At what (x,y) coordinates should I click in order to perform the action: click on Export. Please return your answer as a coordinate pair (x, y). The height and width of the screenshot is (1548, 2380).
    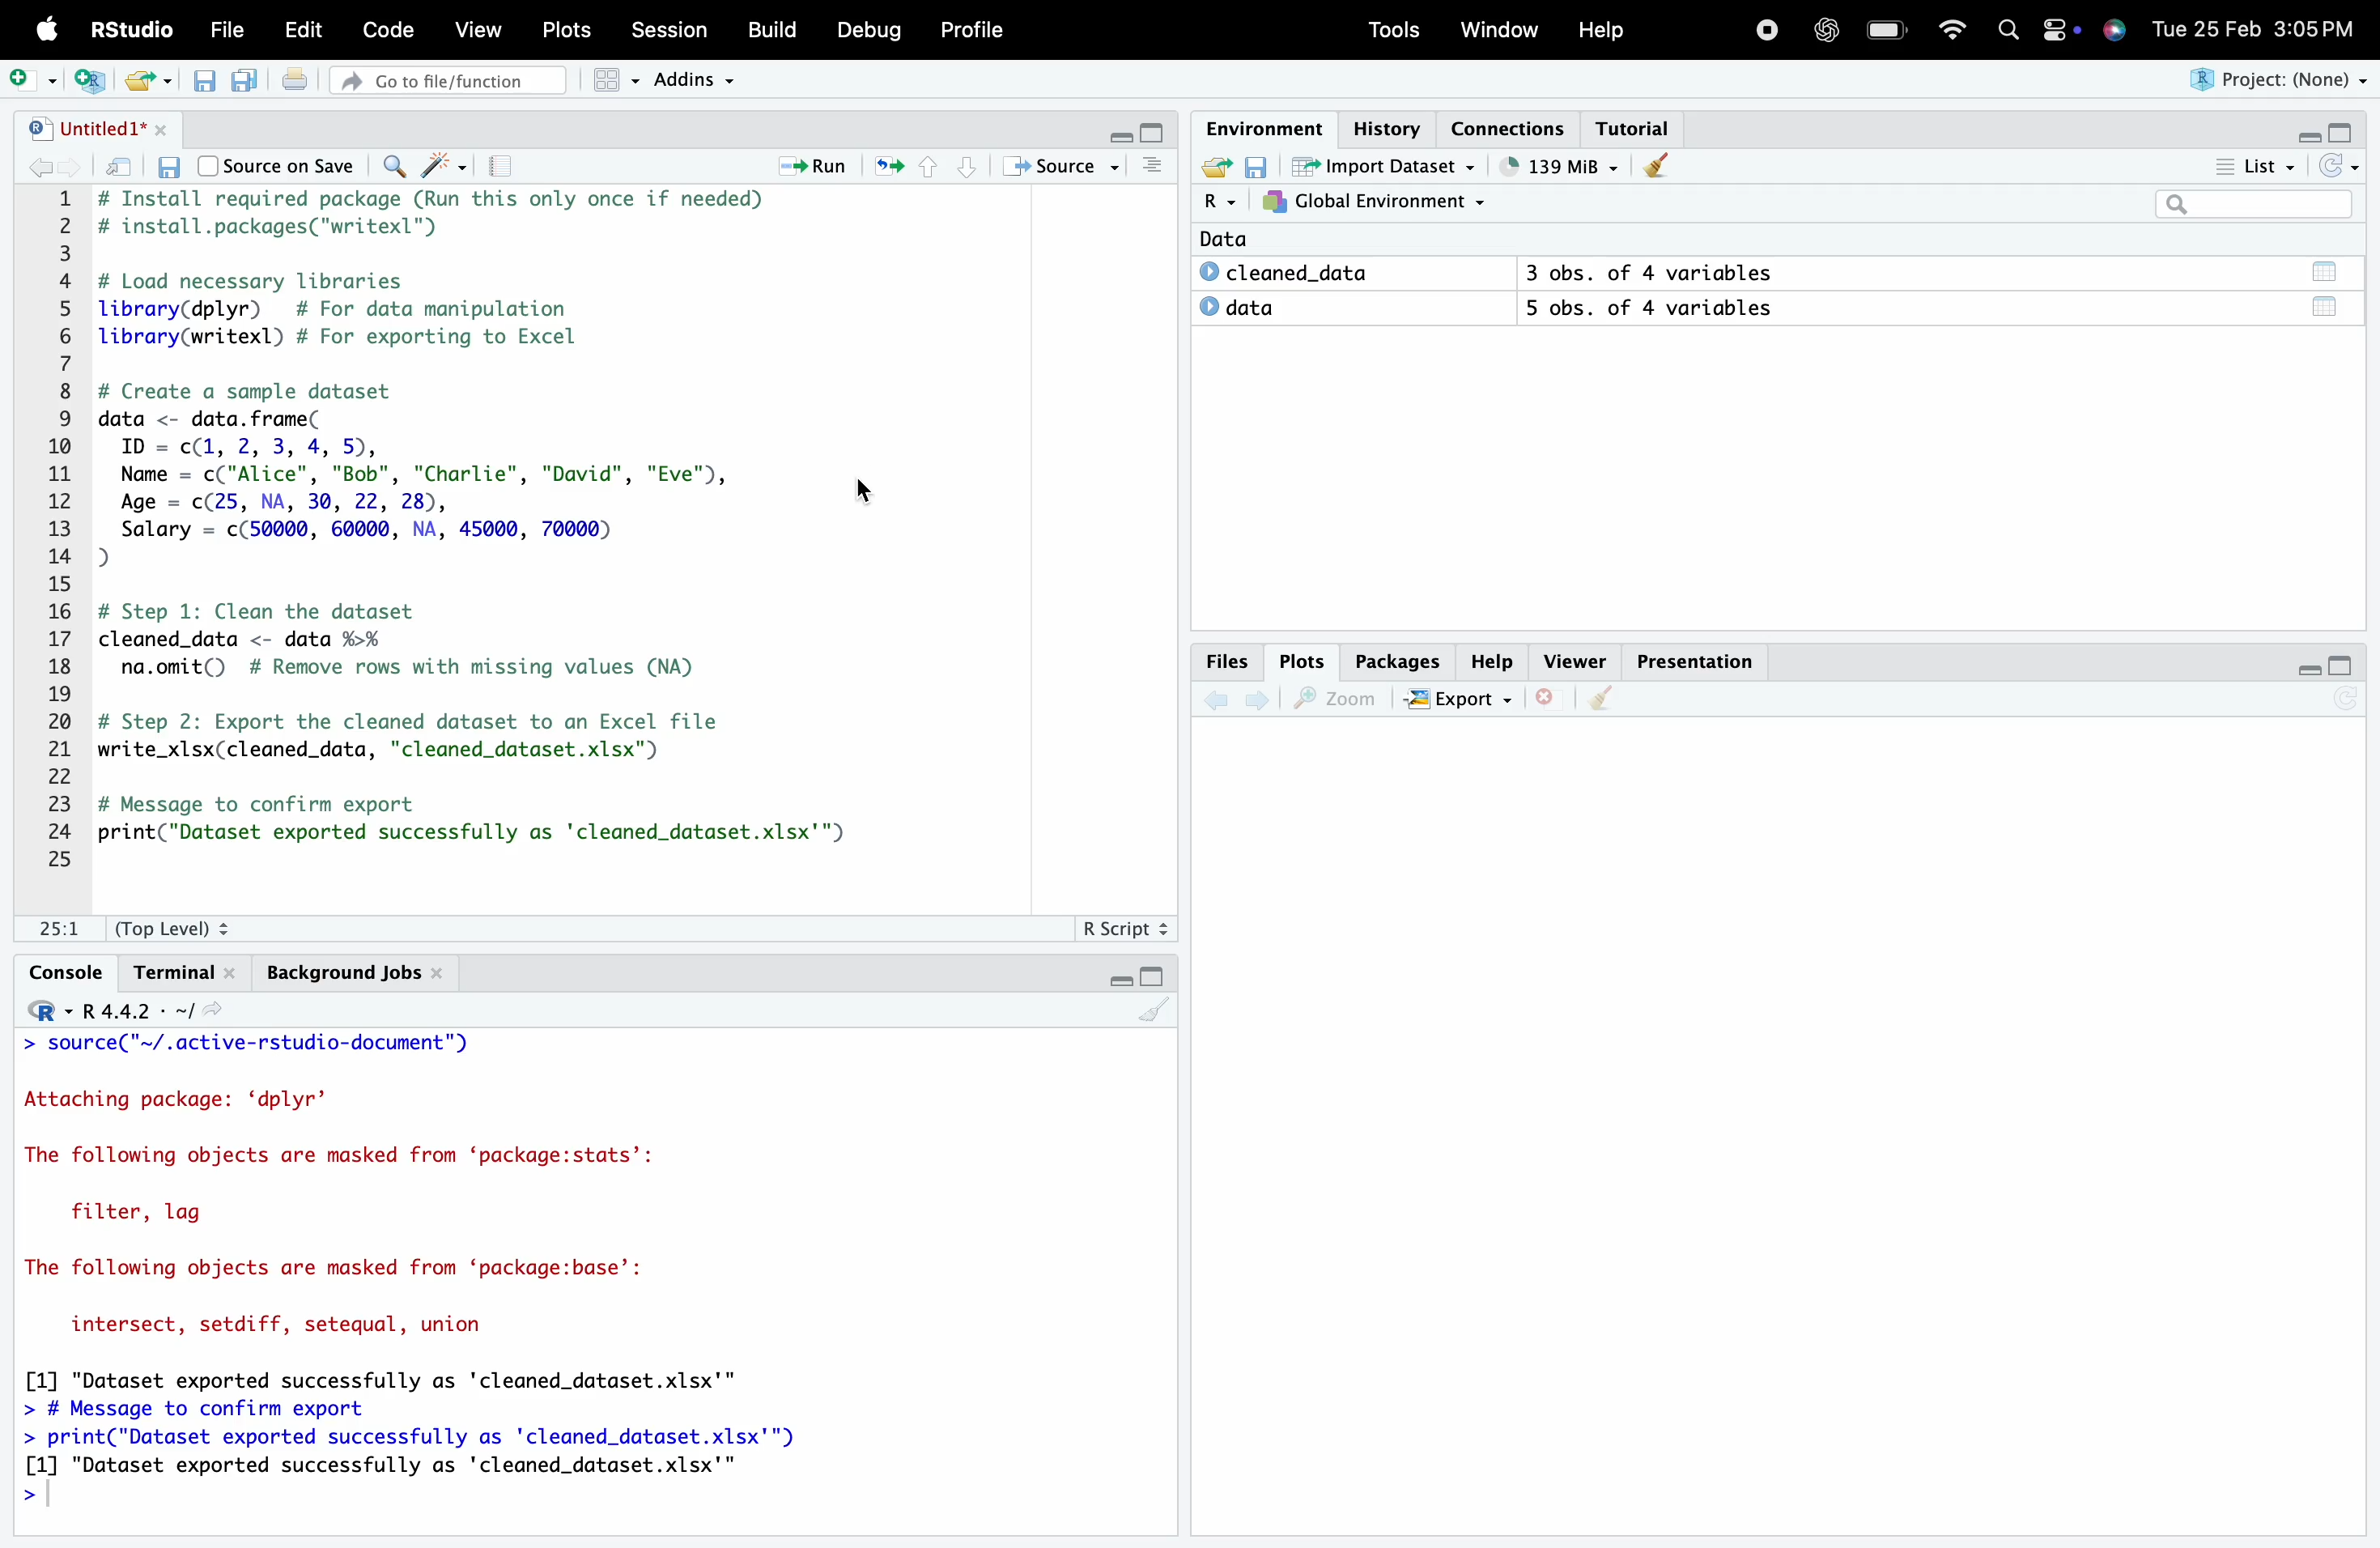
    Looking at the image, I should click on (1465, 698).